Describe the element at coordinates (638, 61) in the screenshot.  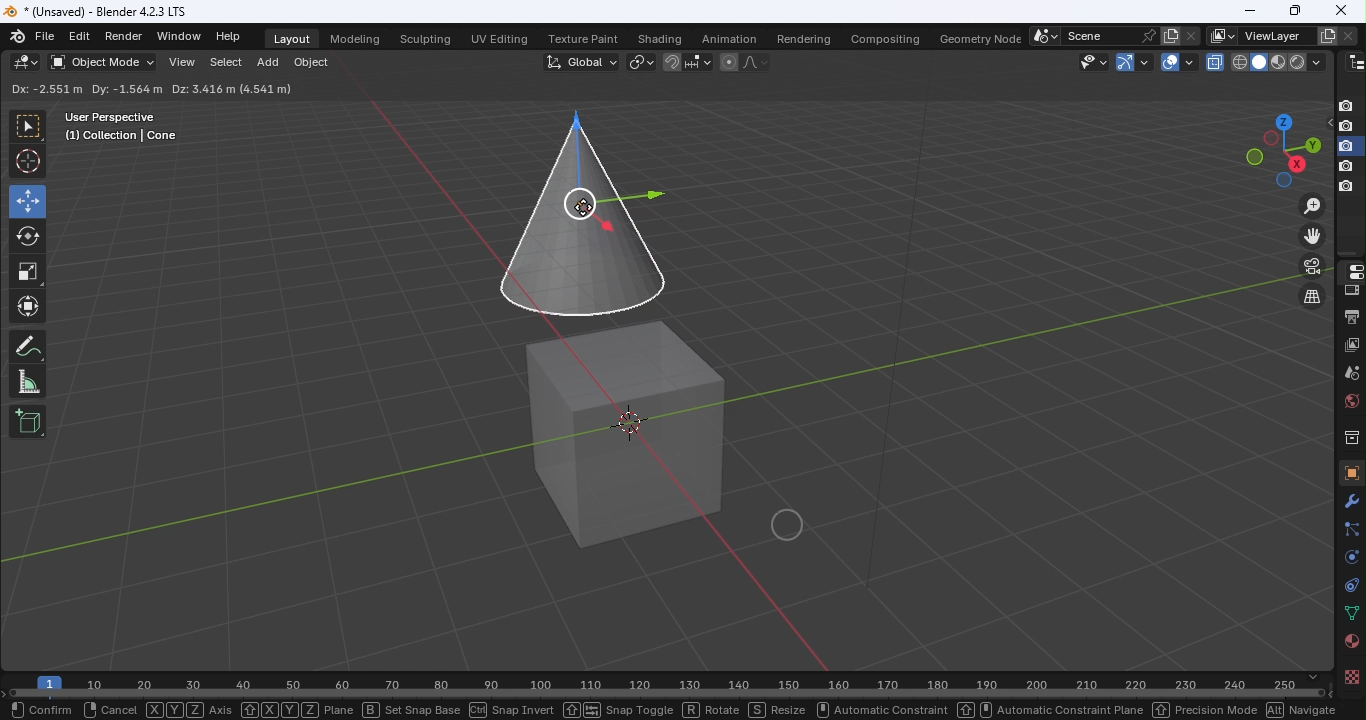
I see `Transform pivot point` at that location.